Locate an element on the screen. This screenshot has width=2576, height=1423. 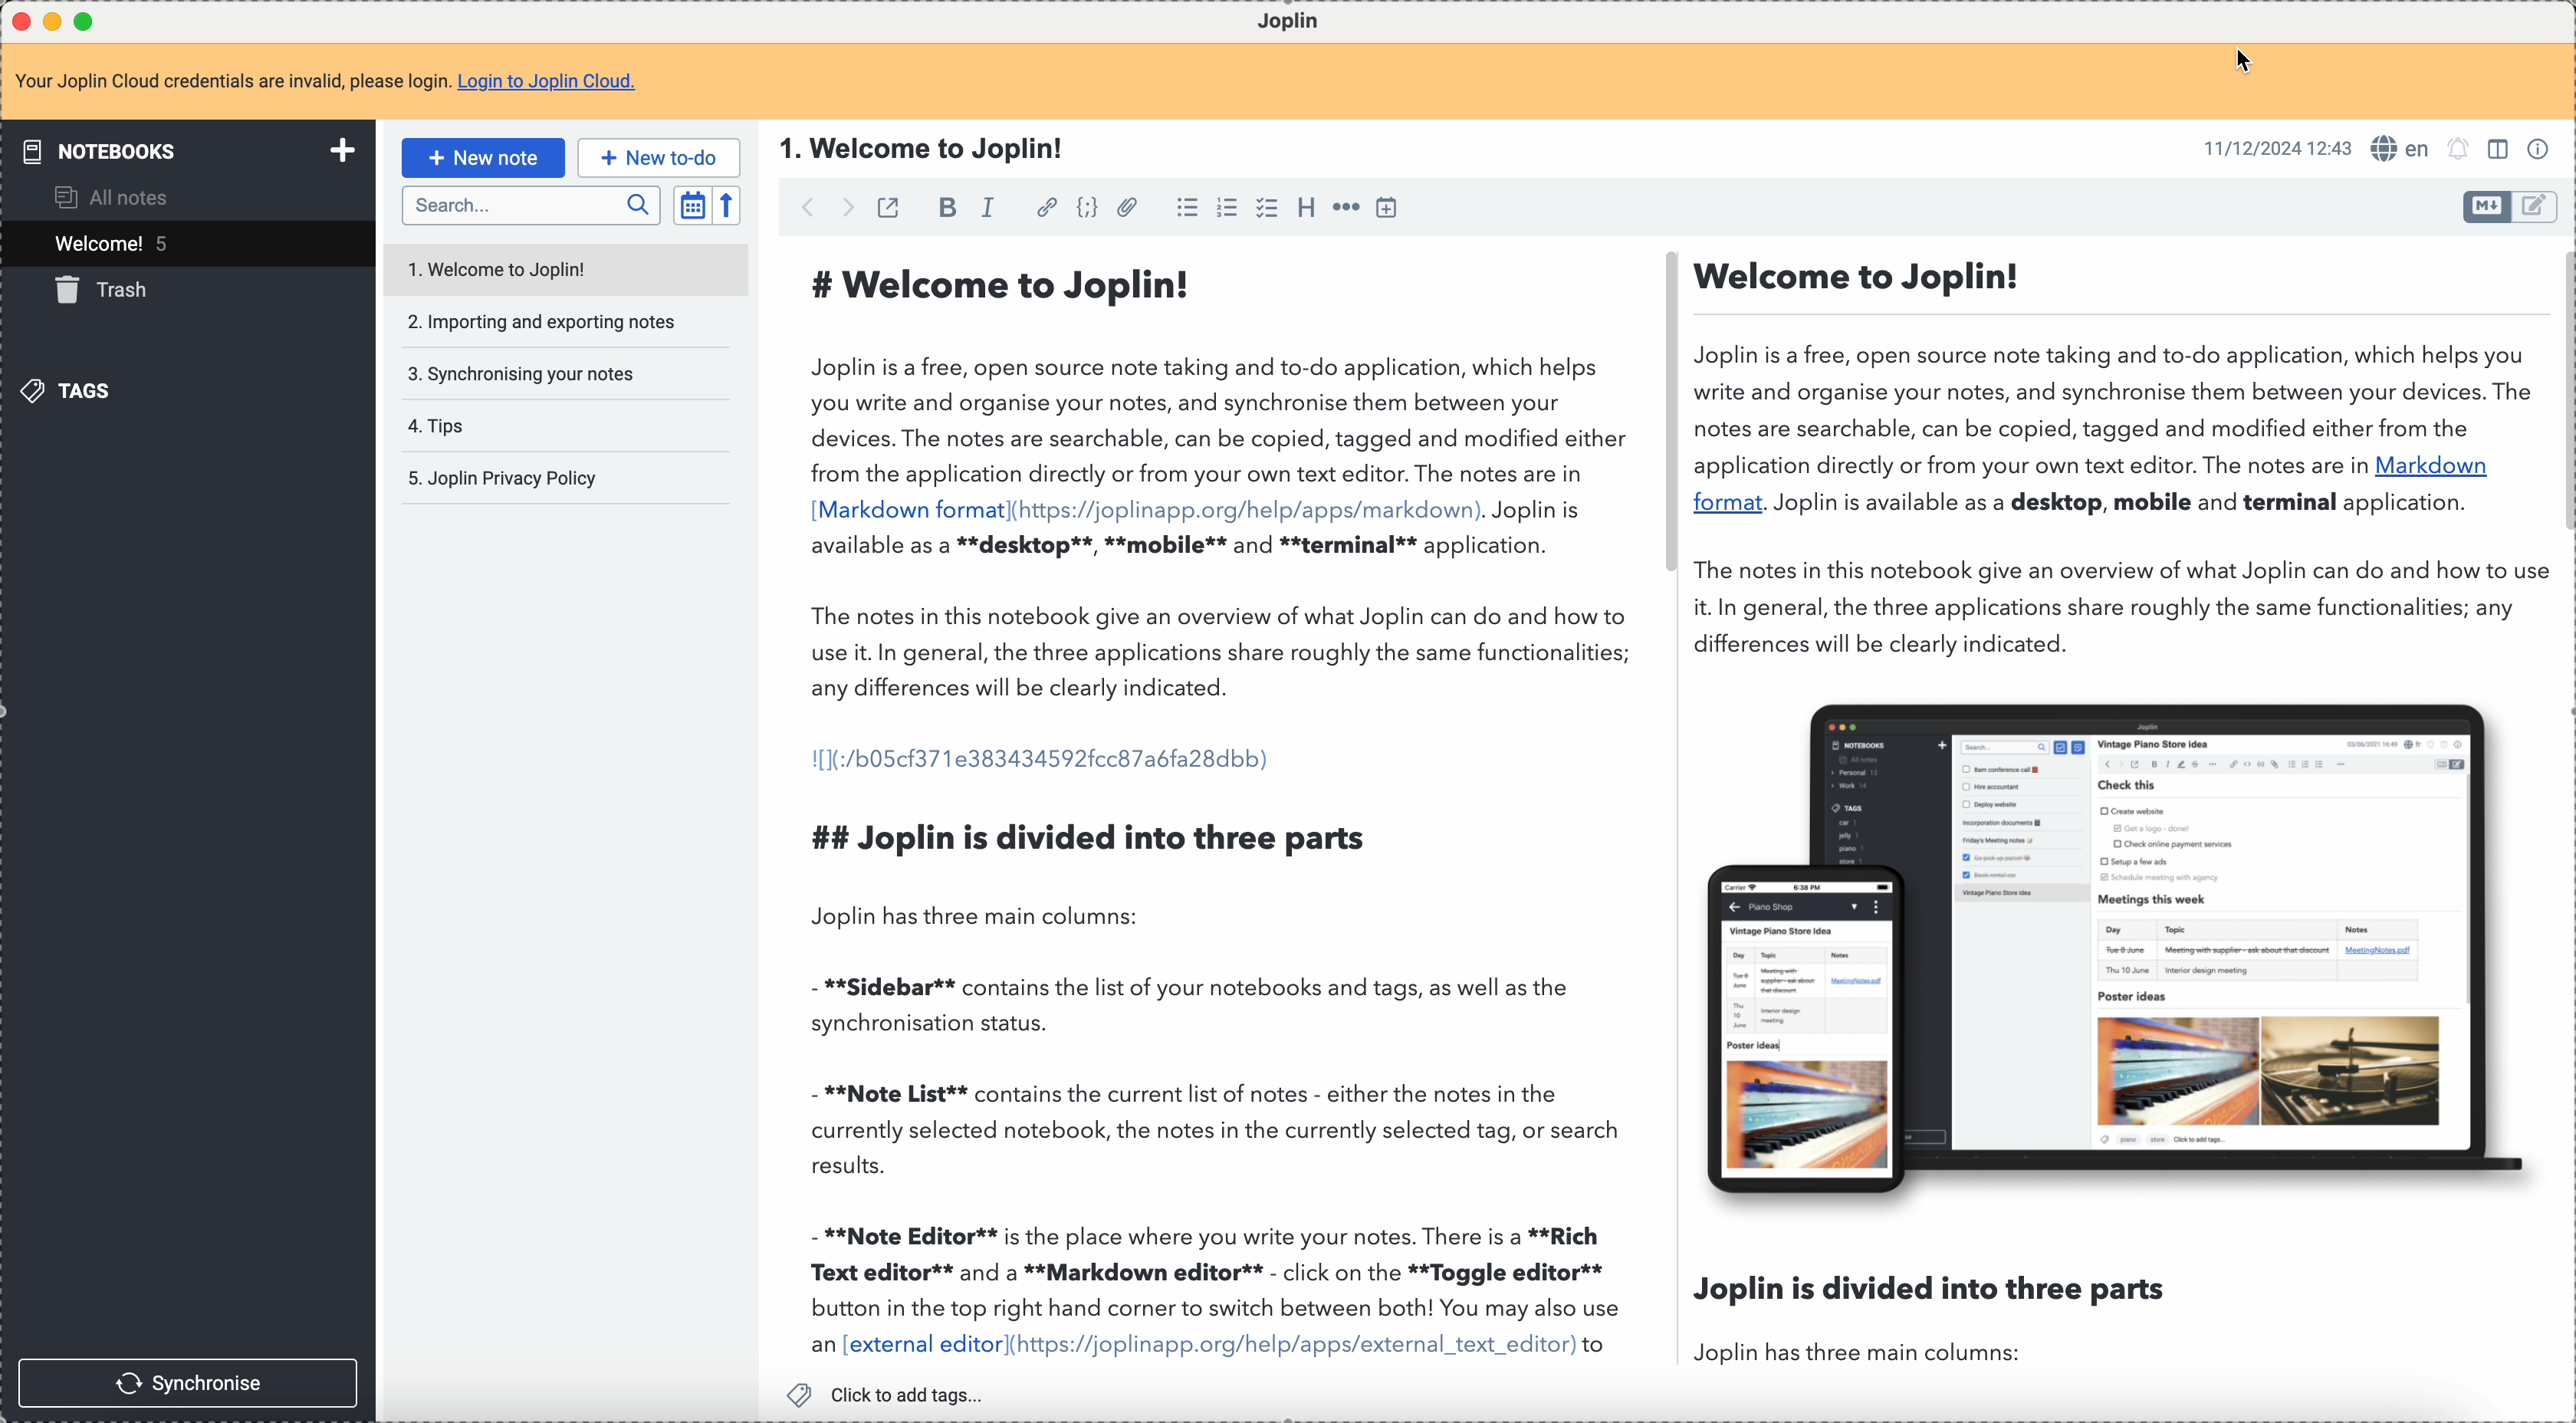
notebooks is located at coordinates (184, 150).